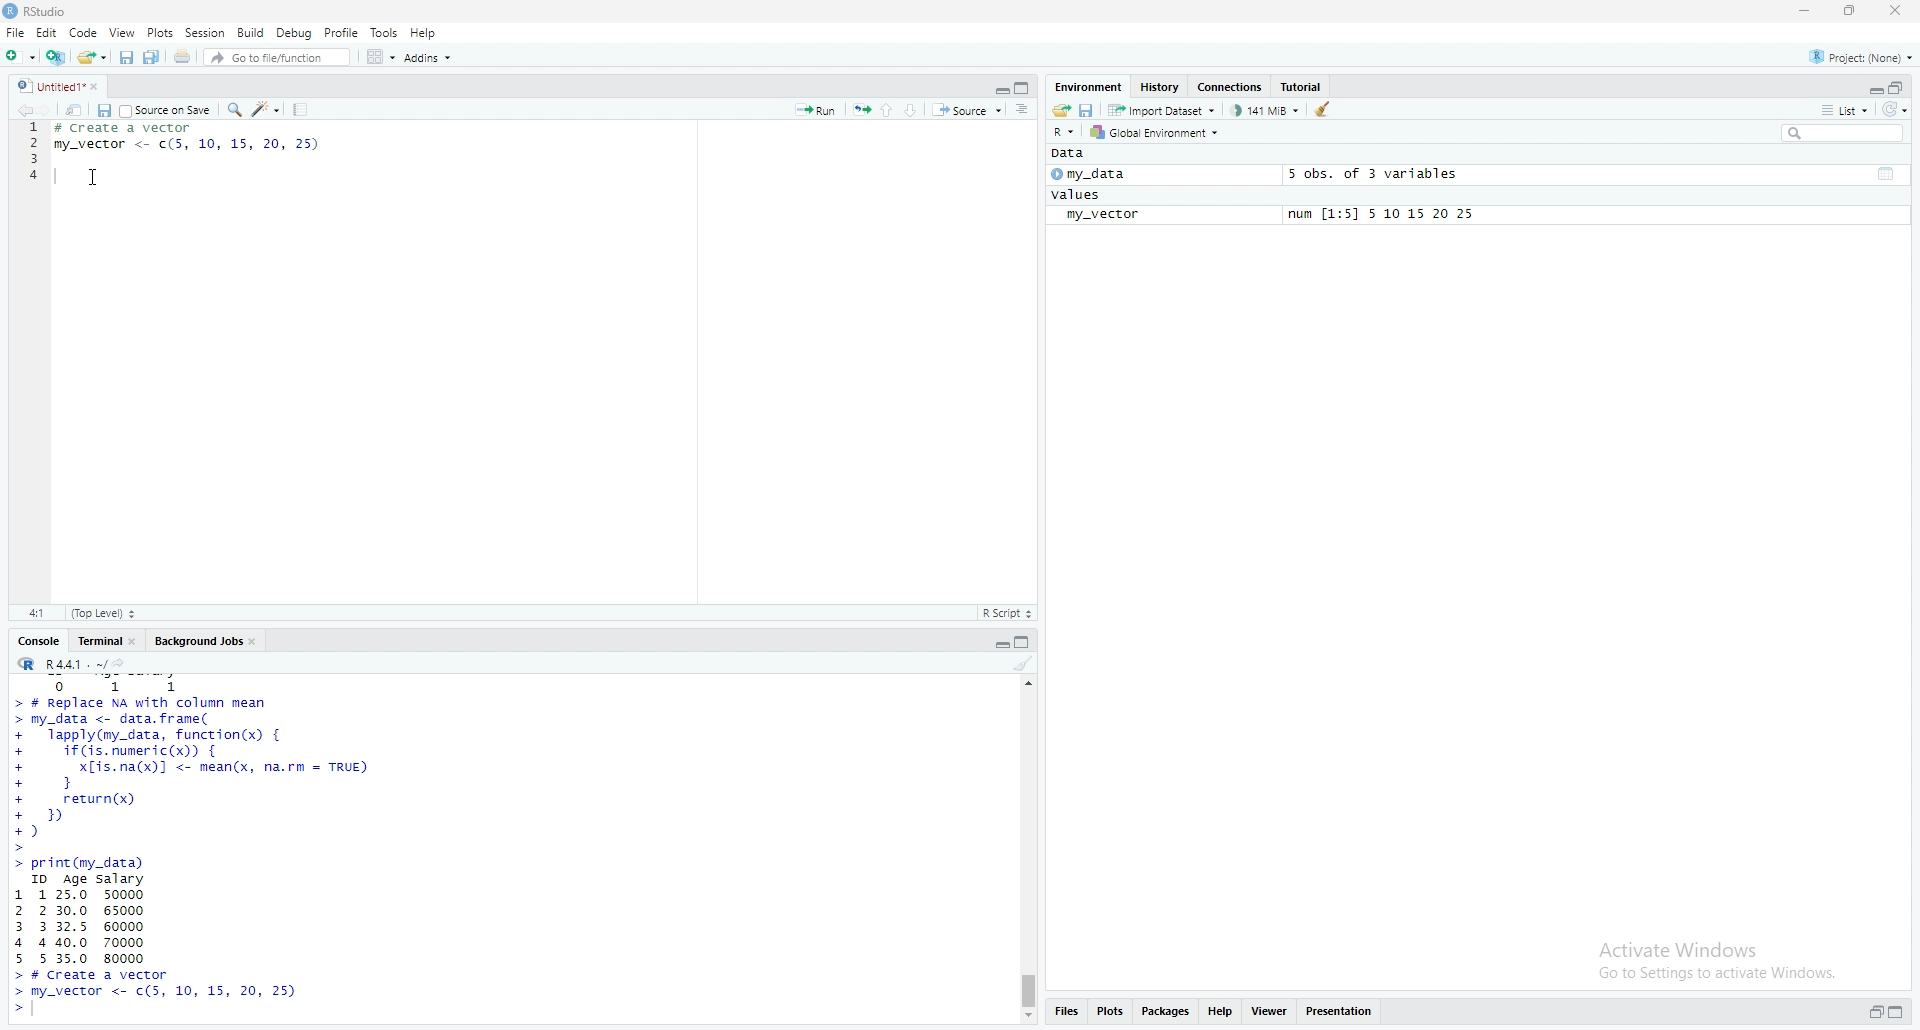 Image resolution: width=1920 pixels, height=1030 pixels. Describe the element at coordinates (206, 32) in the screenshot. I see `session` at that location.